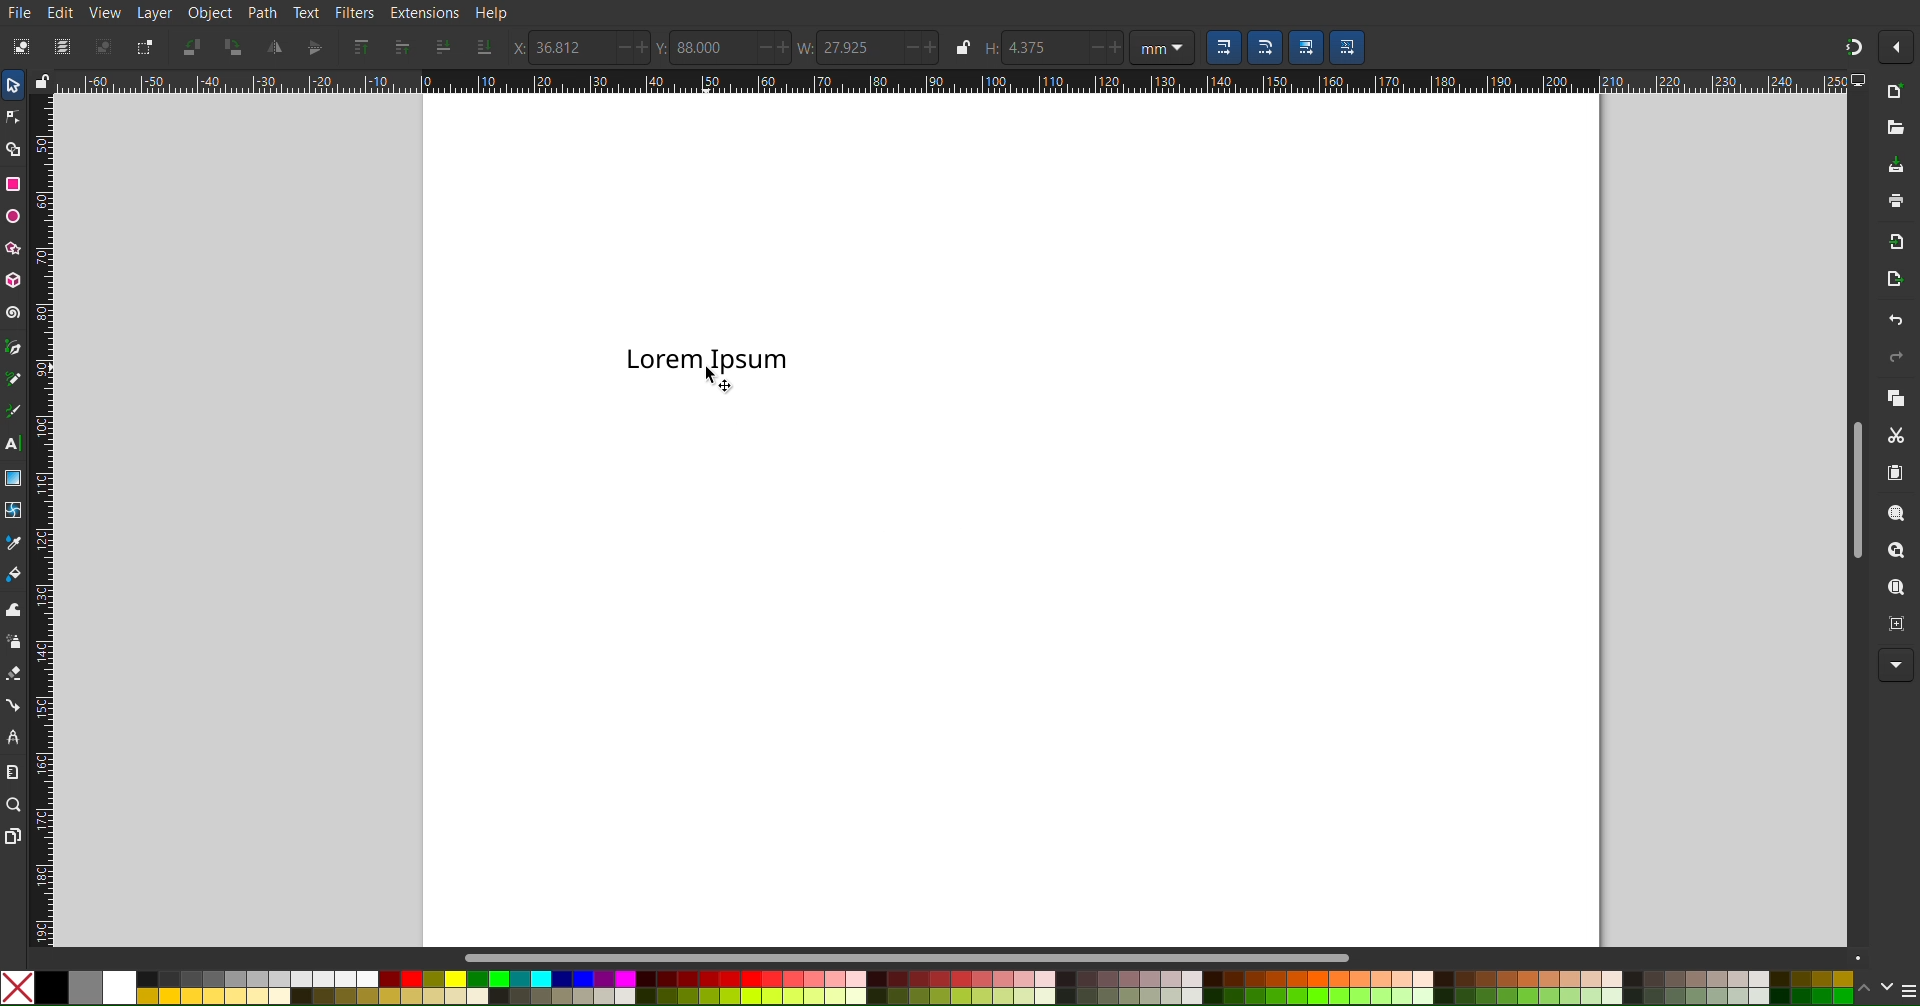 The height and width of the screenshot is (1006, 1920). What do you see at coordinates (1348, 47) in the screenshot?
I see `Scaling Objects settings` at bounding box center [1348, 47].